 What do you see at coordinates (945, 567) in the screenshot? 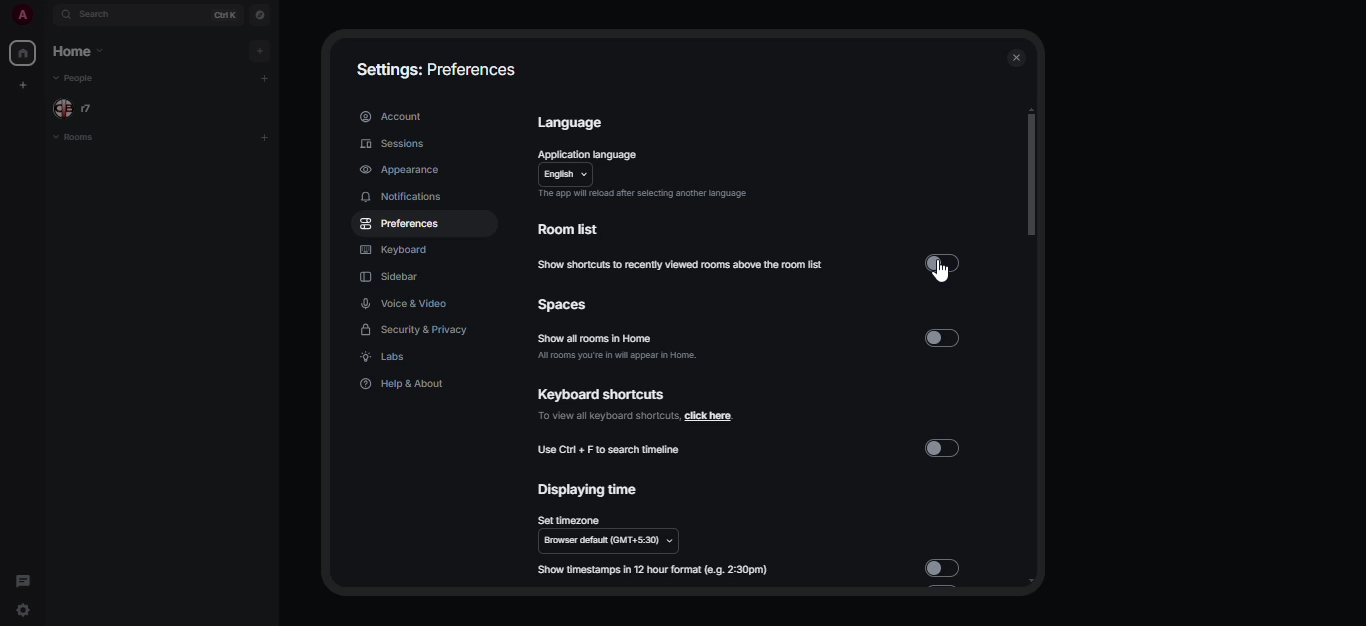
I see `disabled` at bounding box center [945, 567].